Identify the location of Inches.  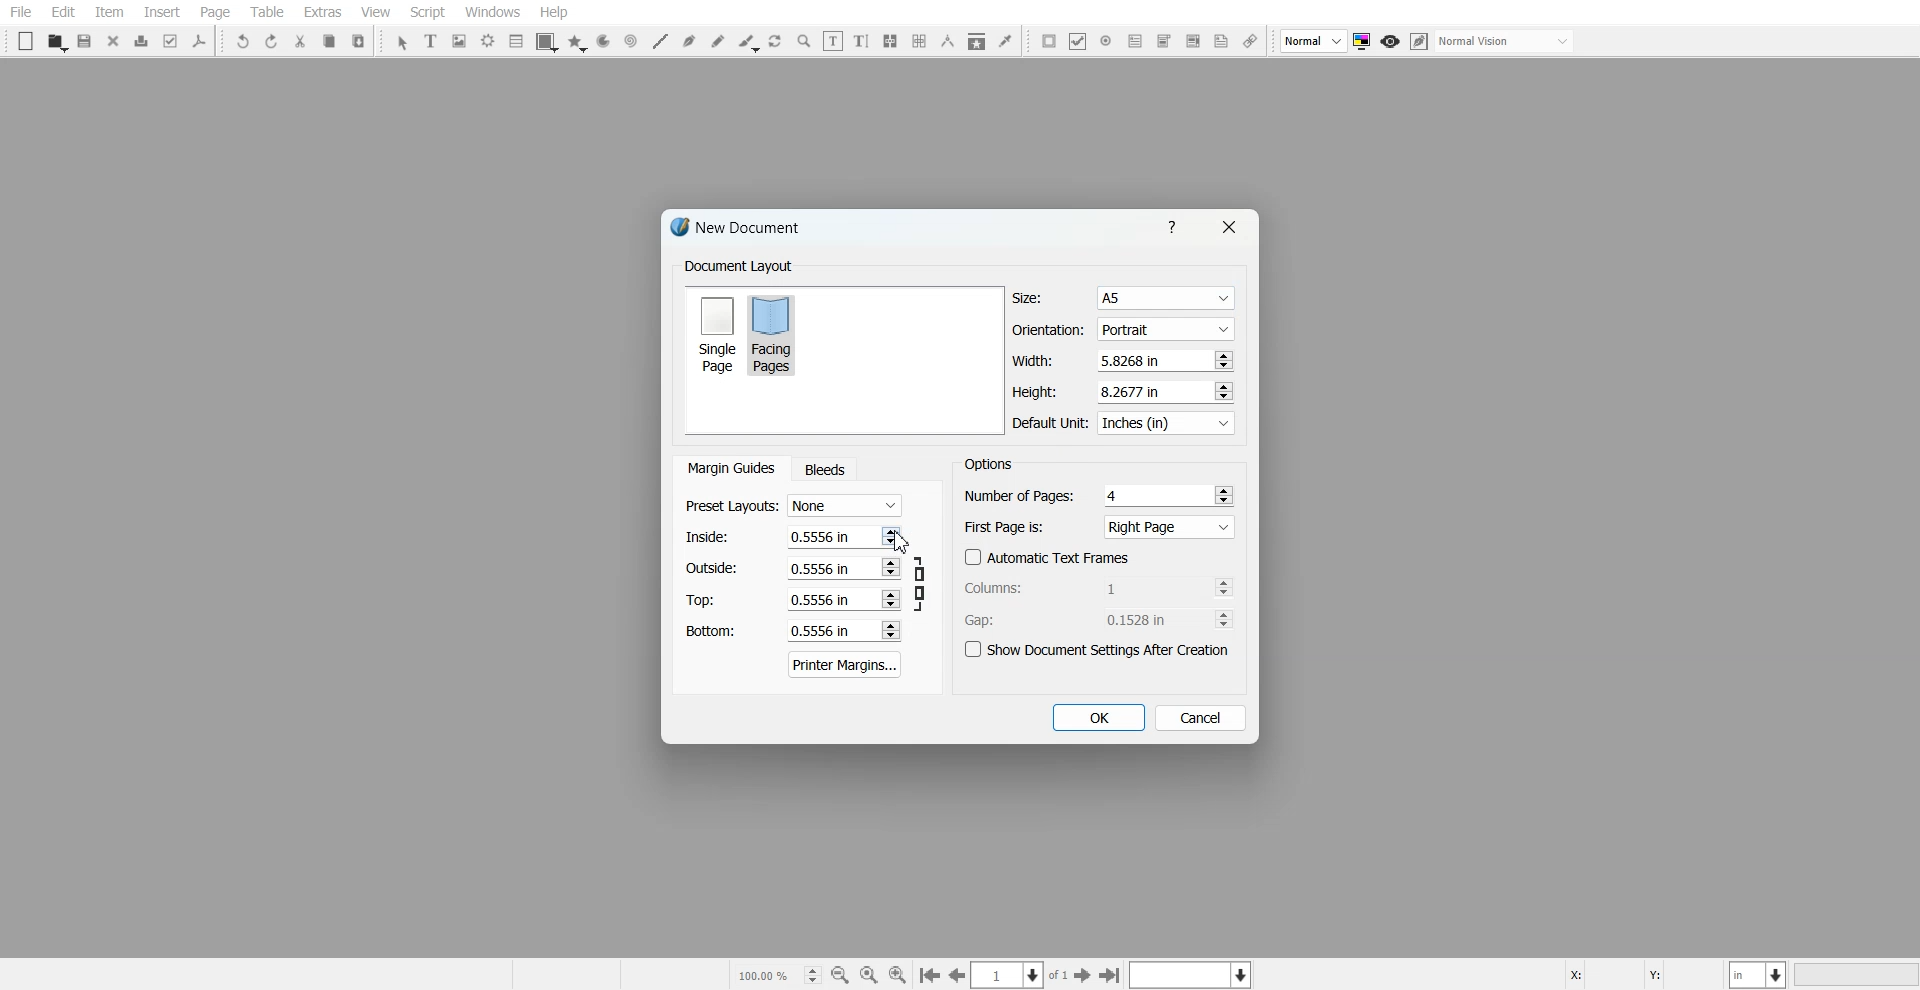
(1166, 424).